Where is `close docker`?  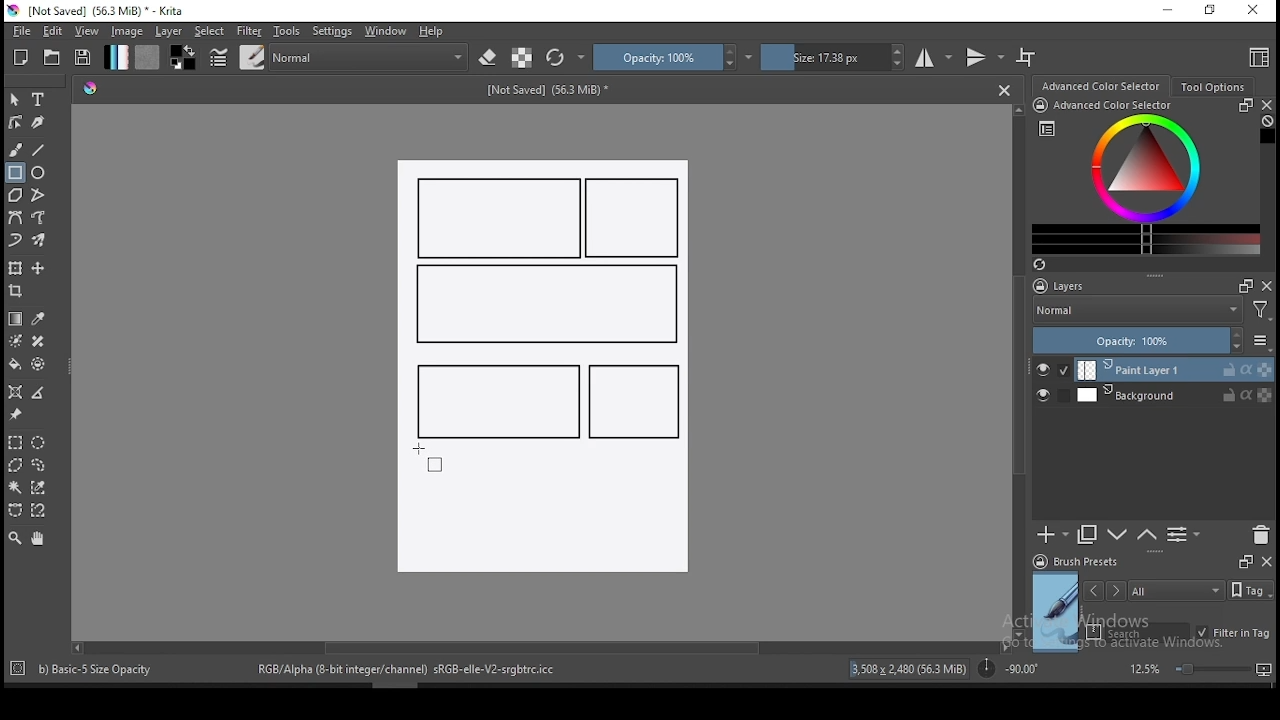 close docker is located at coordinates (1267, 285).